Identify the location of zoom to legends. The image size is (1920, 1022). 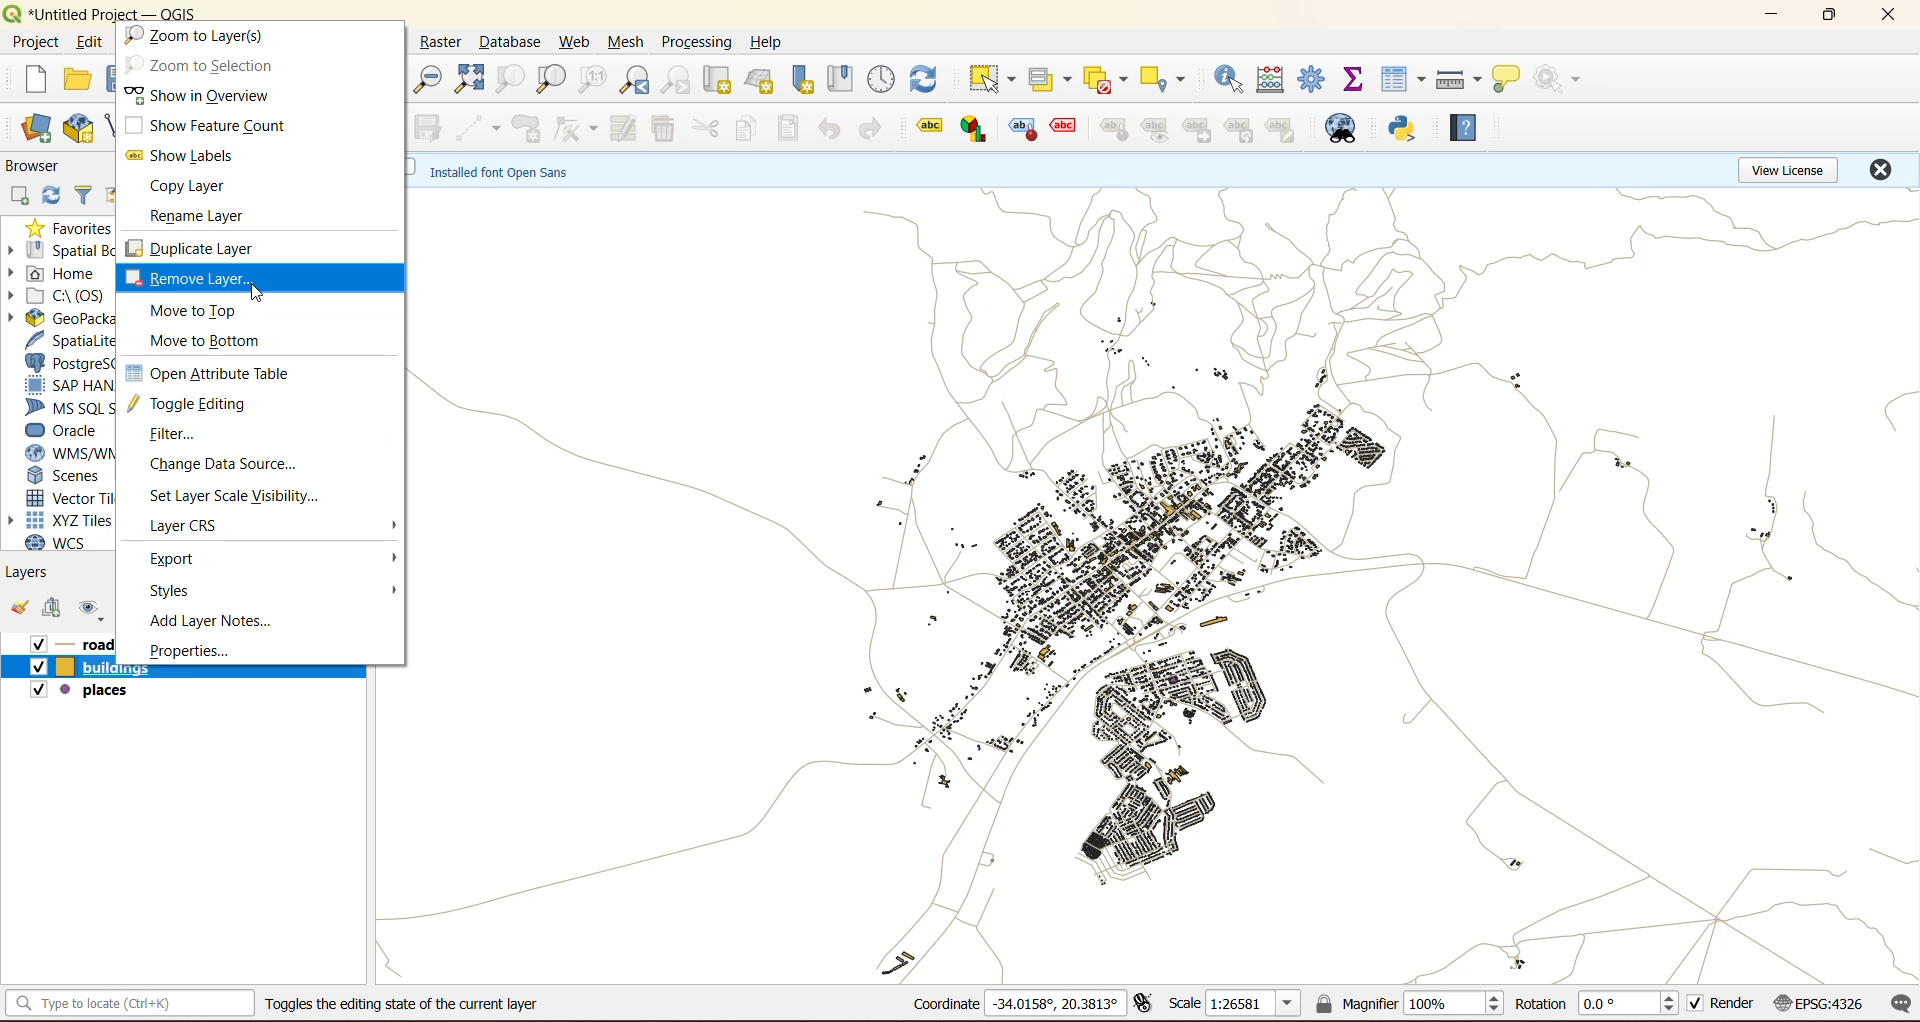
(218, 37).